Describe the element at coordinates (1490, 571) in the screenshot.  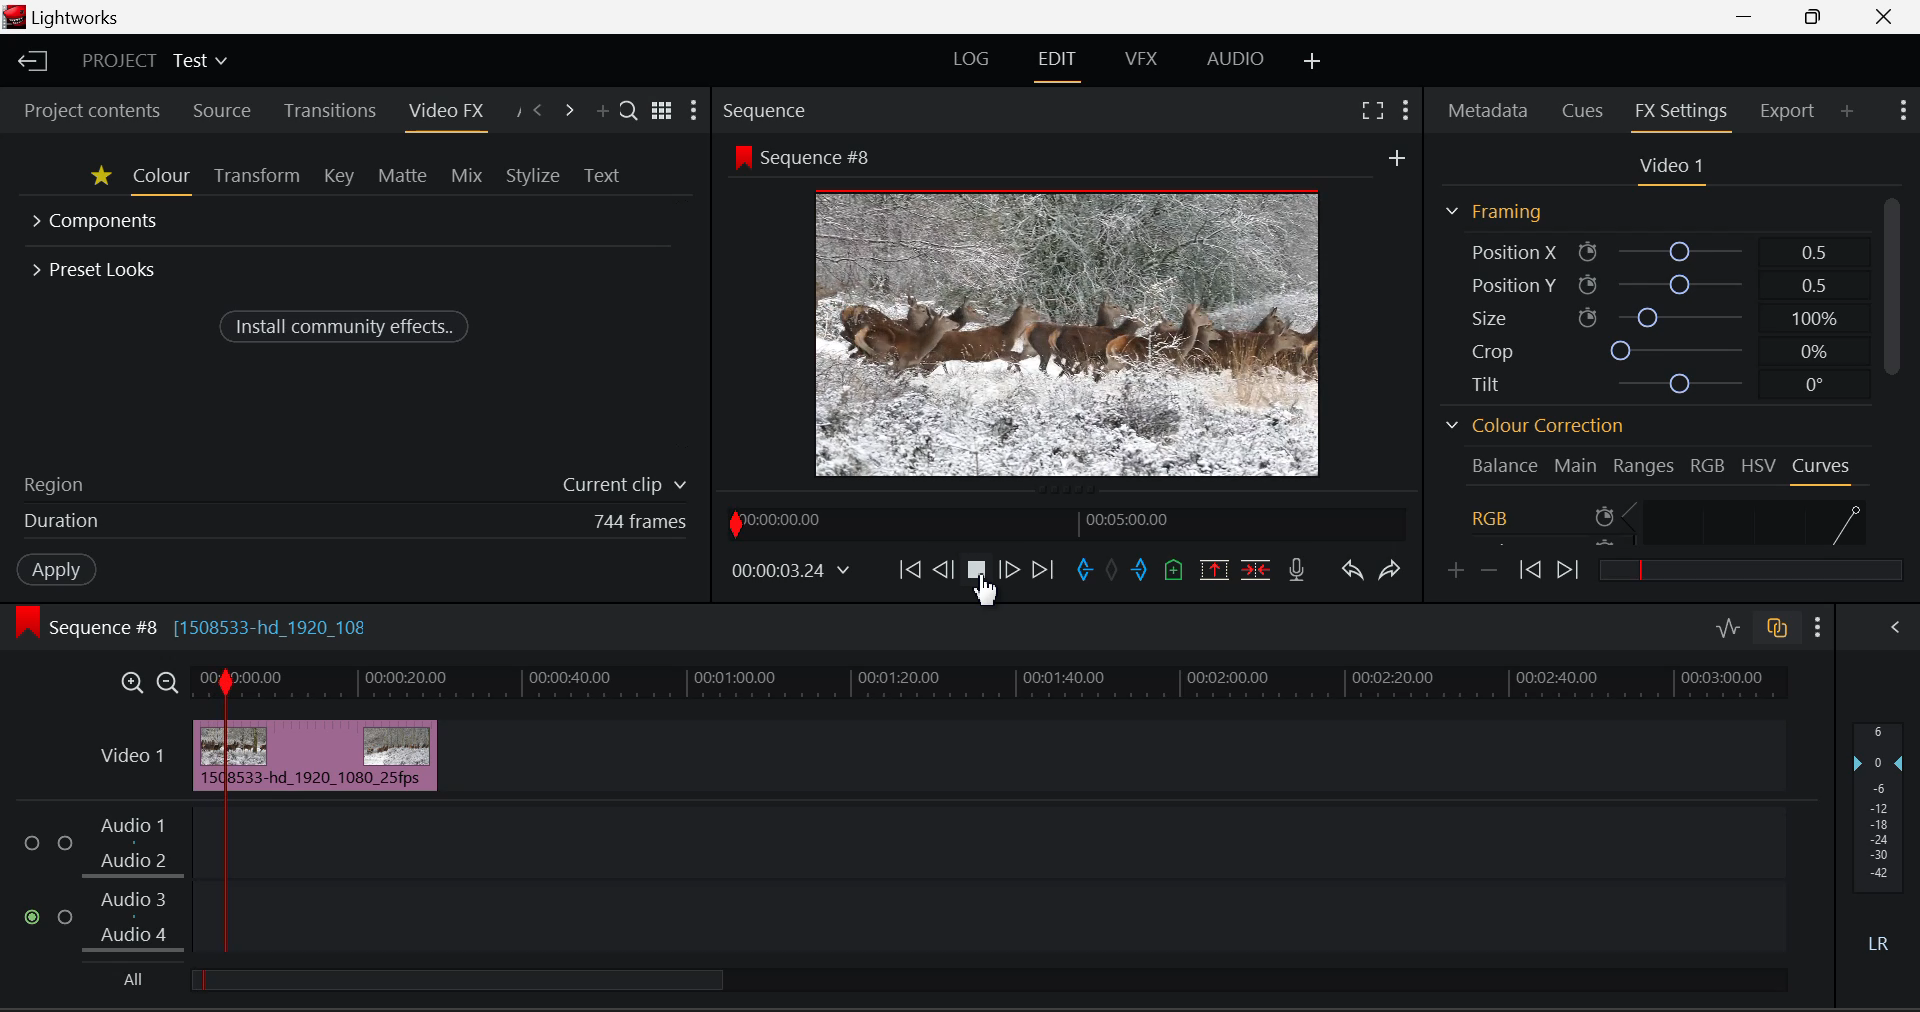
I see `Remove keyframe` at that location.